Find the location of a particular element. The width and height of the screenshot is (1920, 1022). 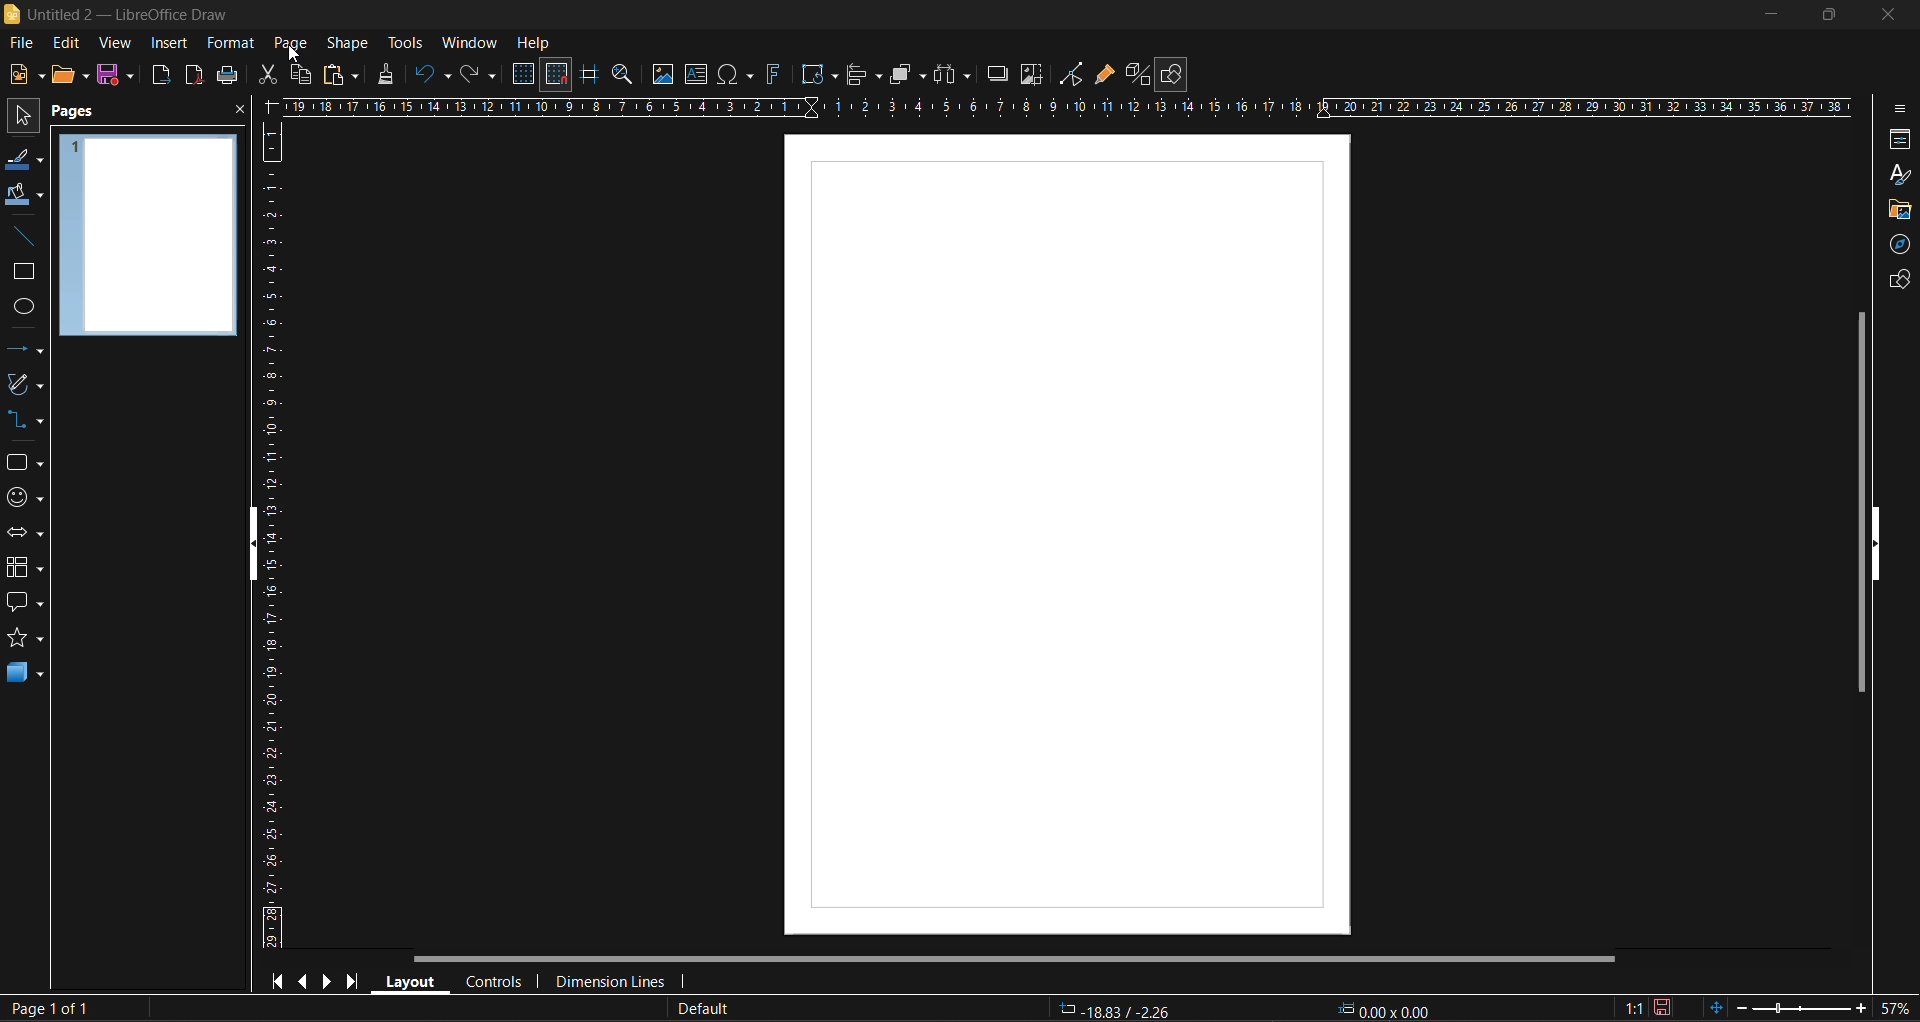

connectors is located at coordinates (28, 420).